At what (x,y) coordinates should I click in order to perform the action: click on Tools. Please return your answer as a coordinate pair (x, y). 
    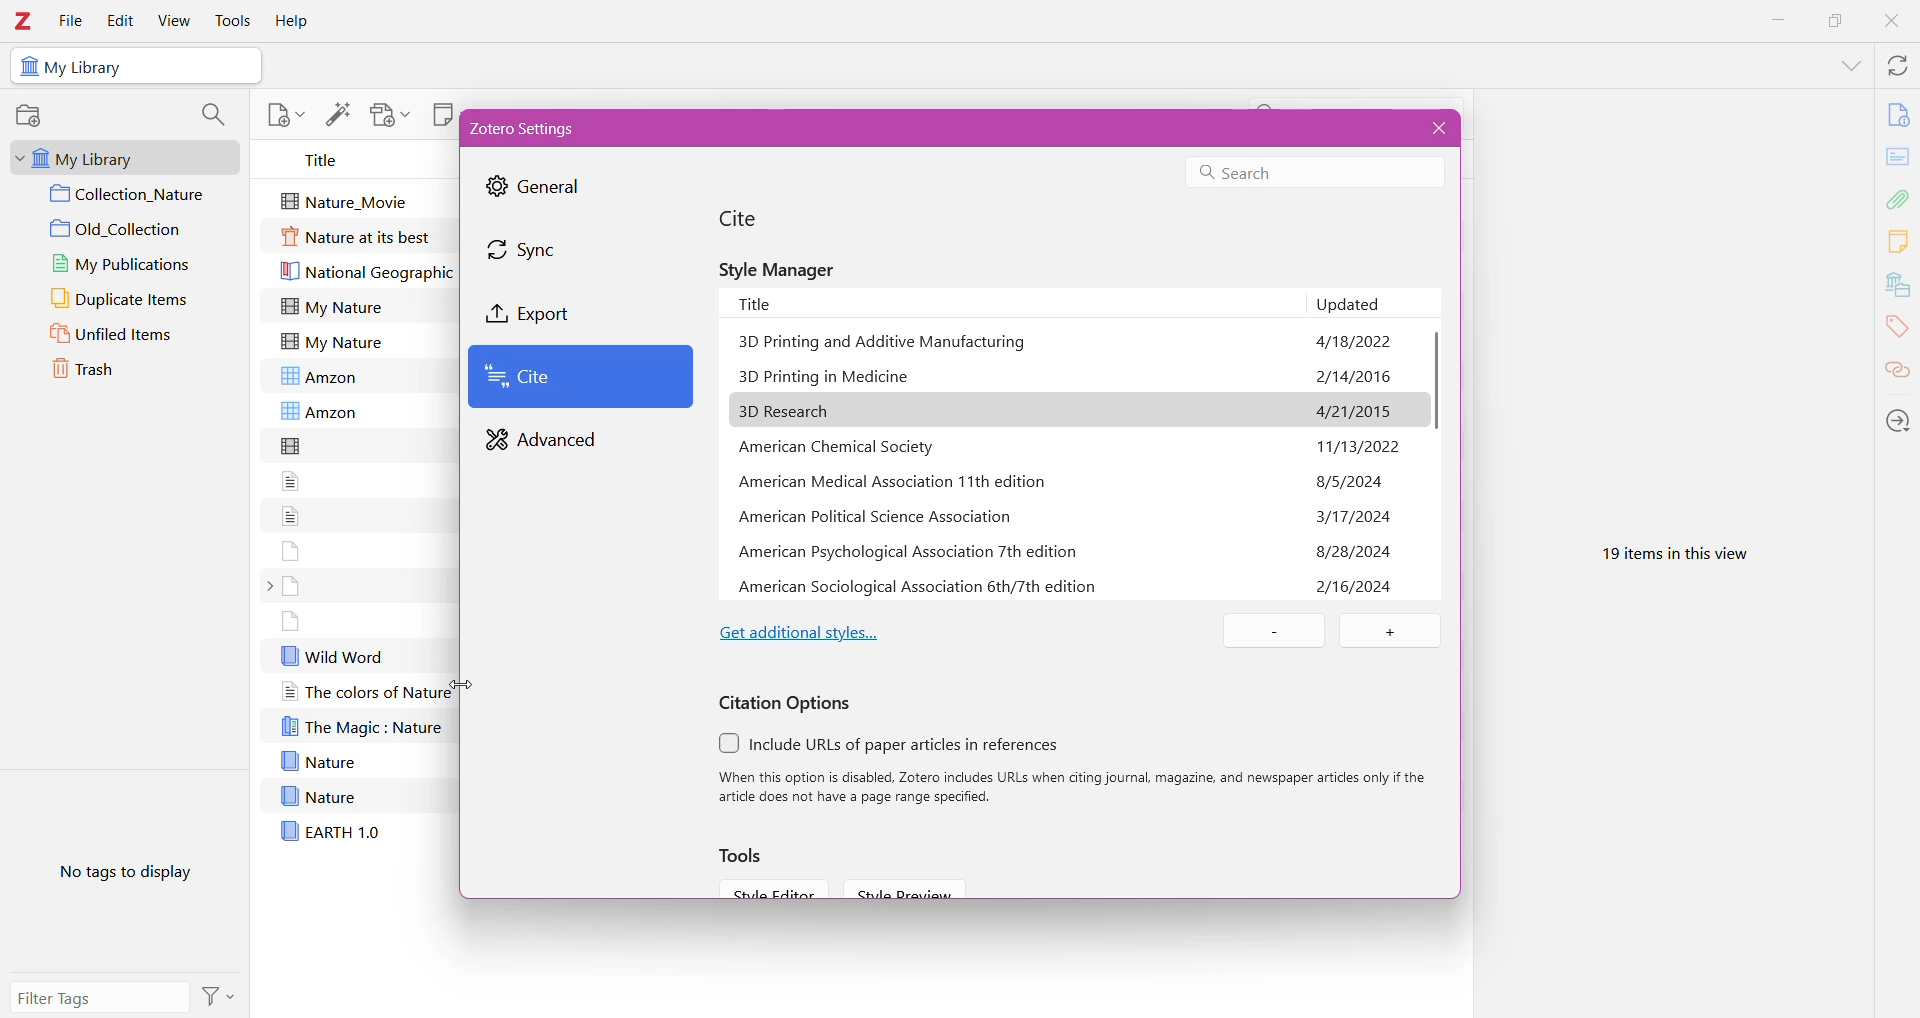
    Looking at the image, I should click on (233, 20).